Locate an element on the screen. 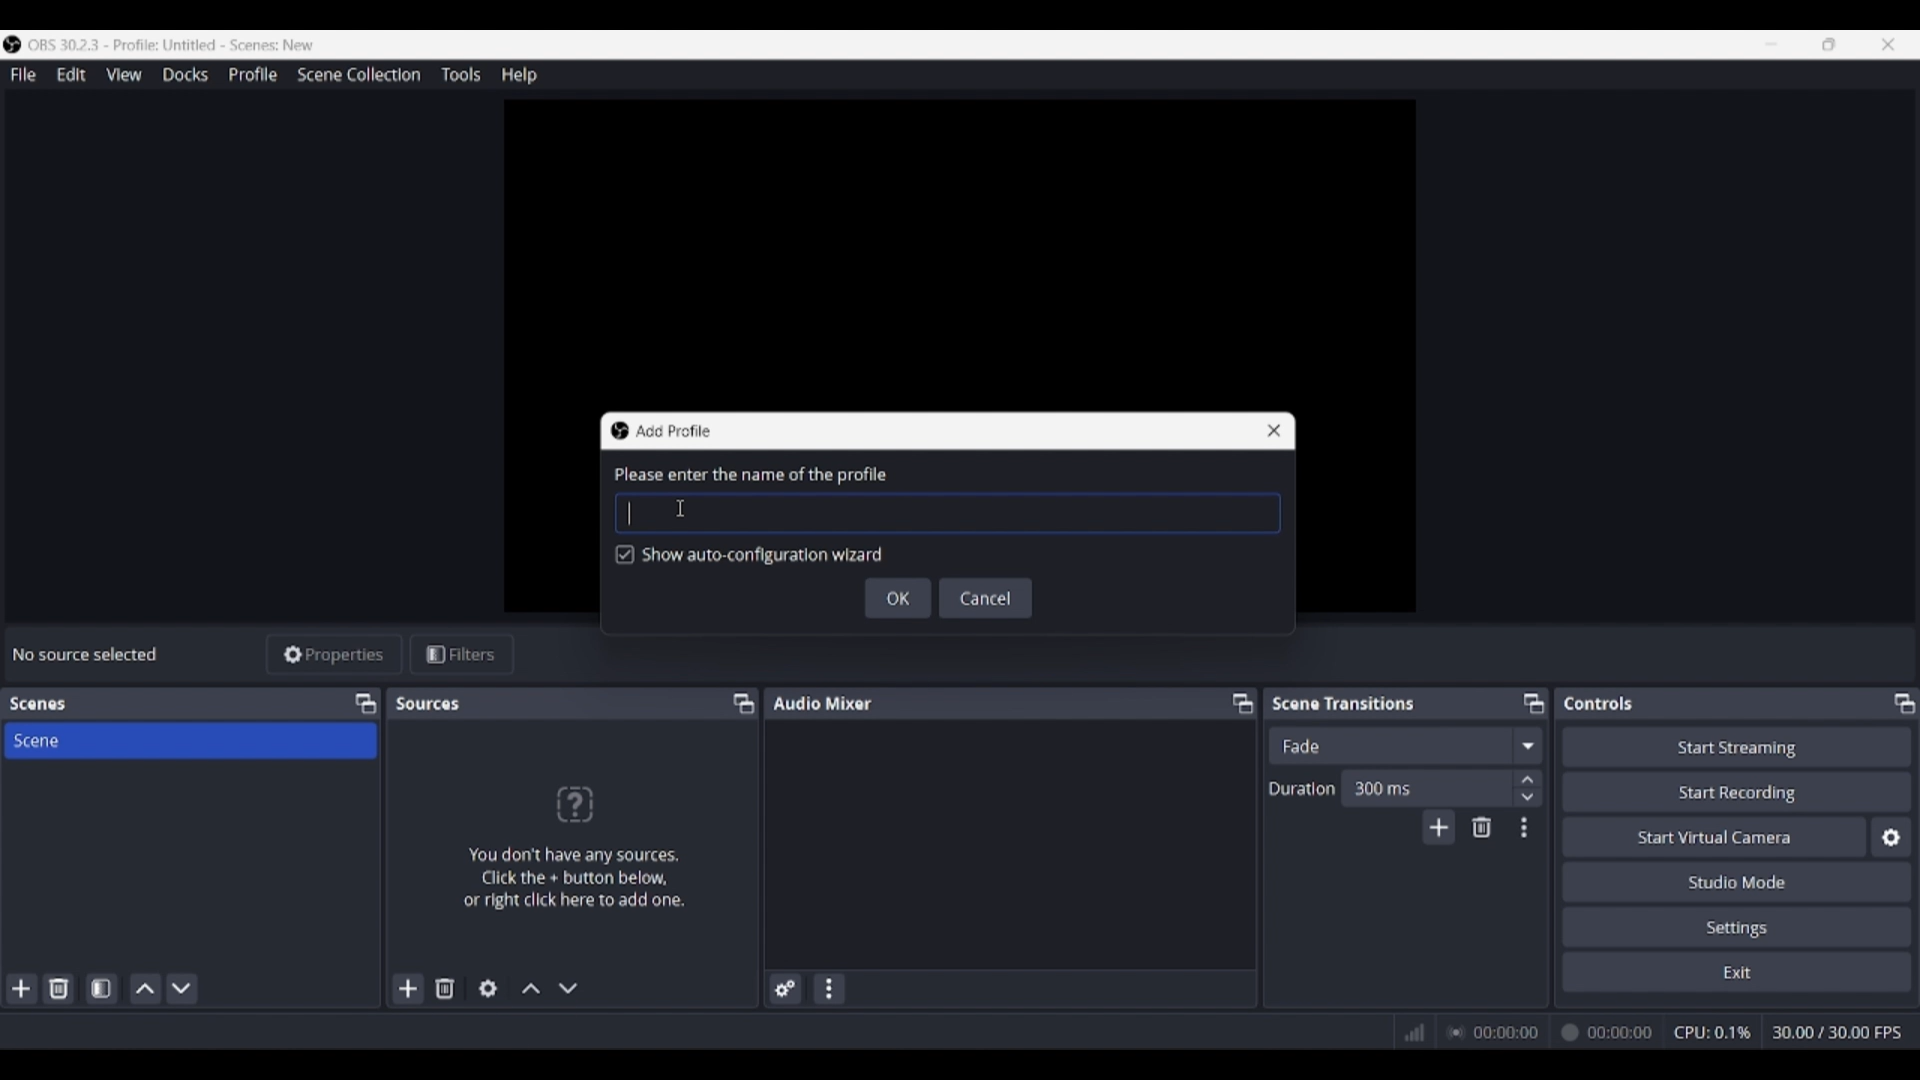 The image size is (1920, 1080). Delete selected scene is located at coordinates (58, 988).